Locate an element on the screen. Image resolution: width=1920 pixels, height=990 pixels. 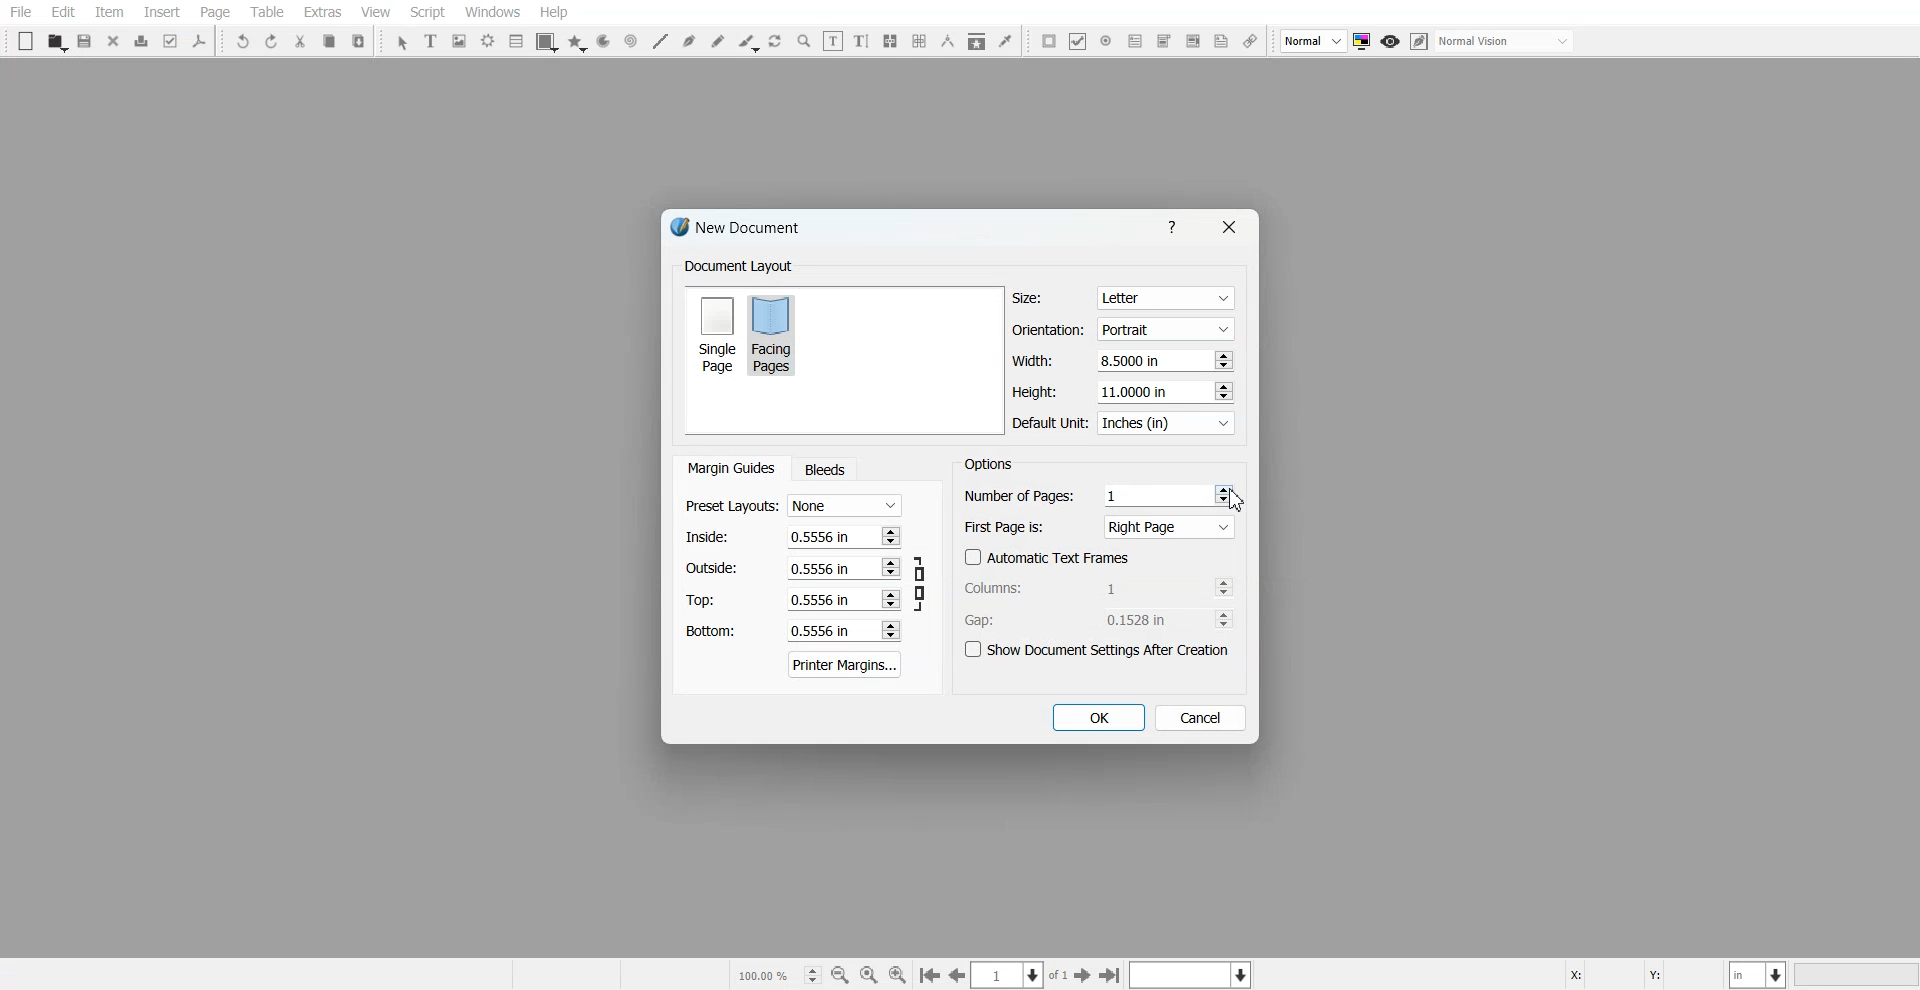
Eye Dropper is located at coordinates (1005, 40).